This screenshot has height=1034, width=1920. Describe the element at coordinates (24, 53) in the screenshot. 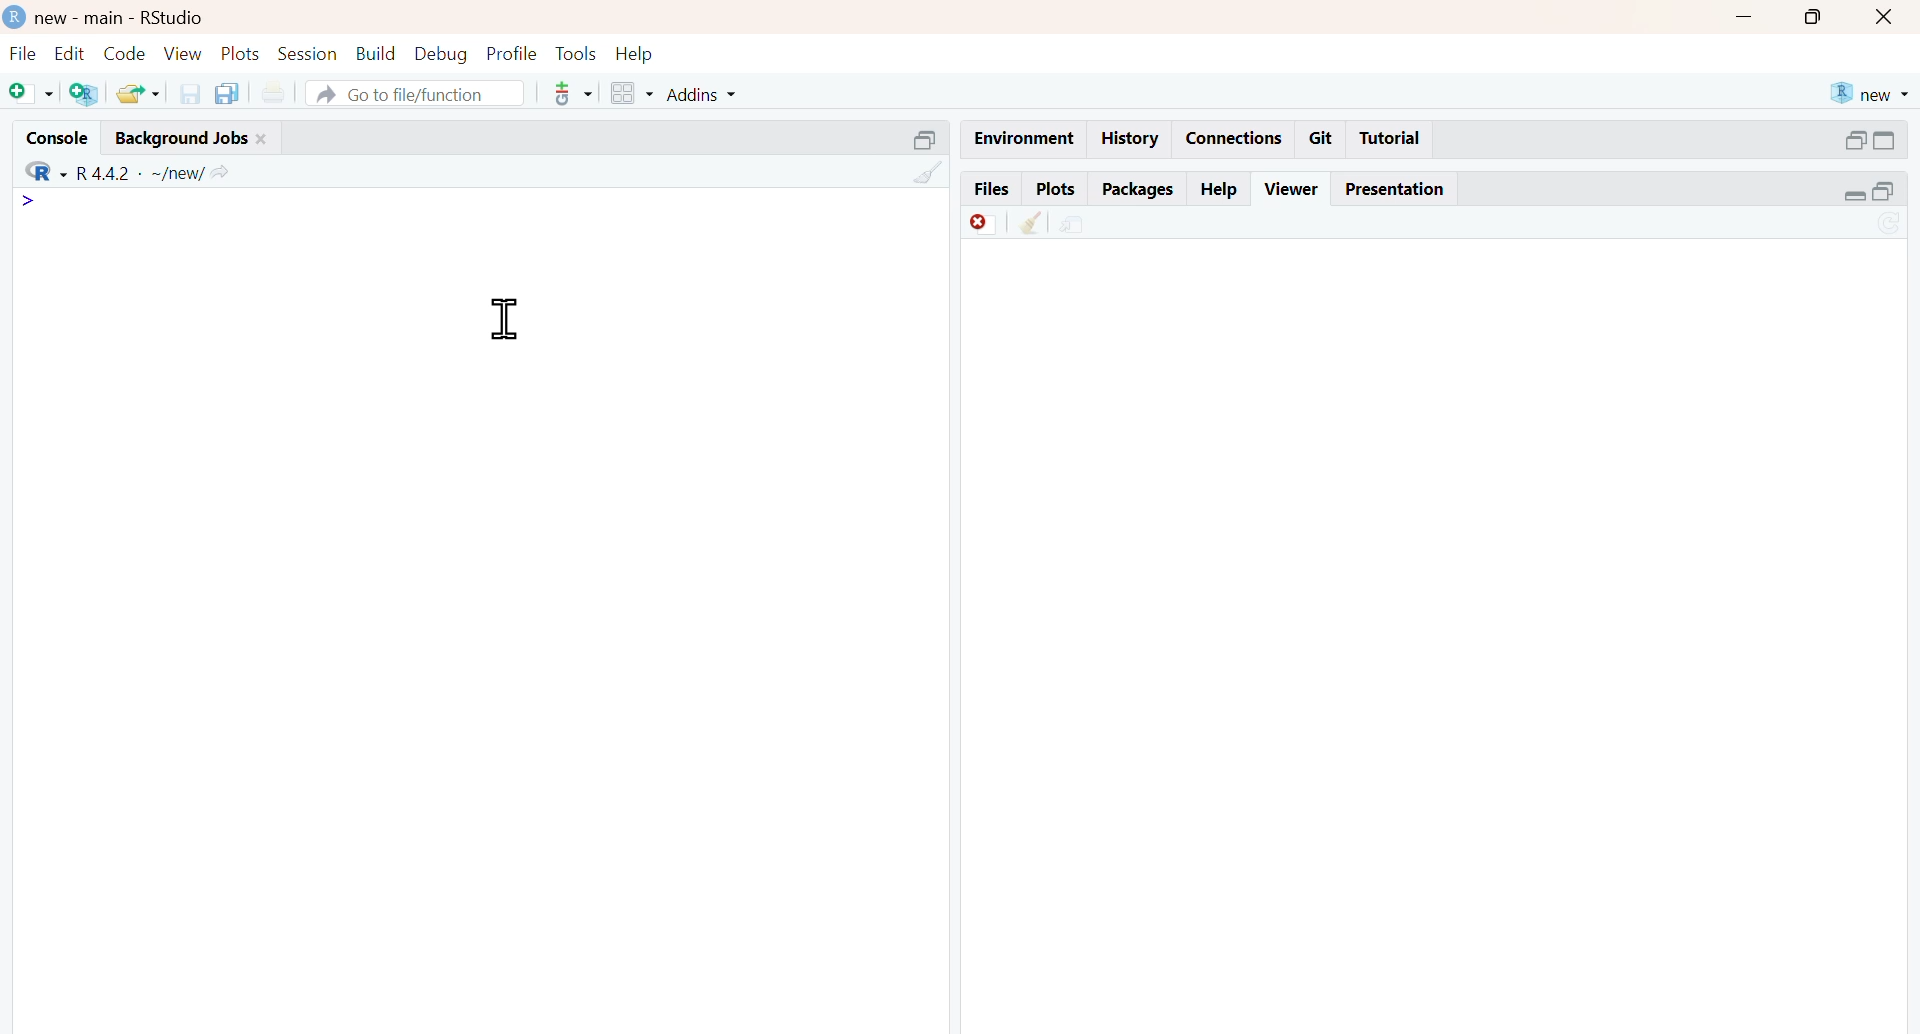

I see `file` at that location.